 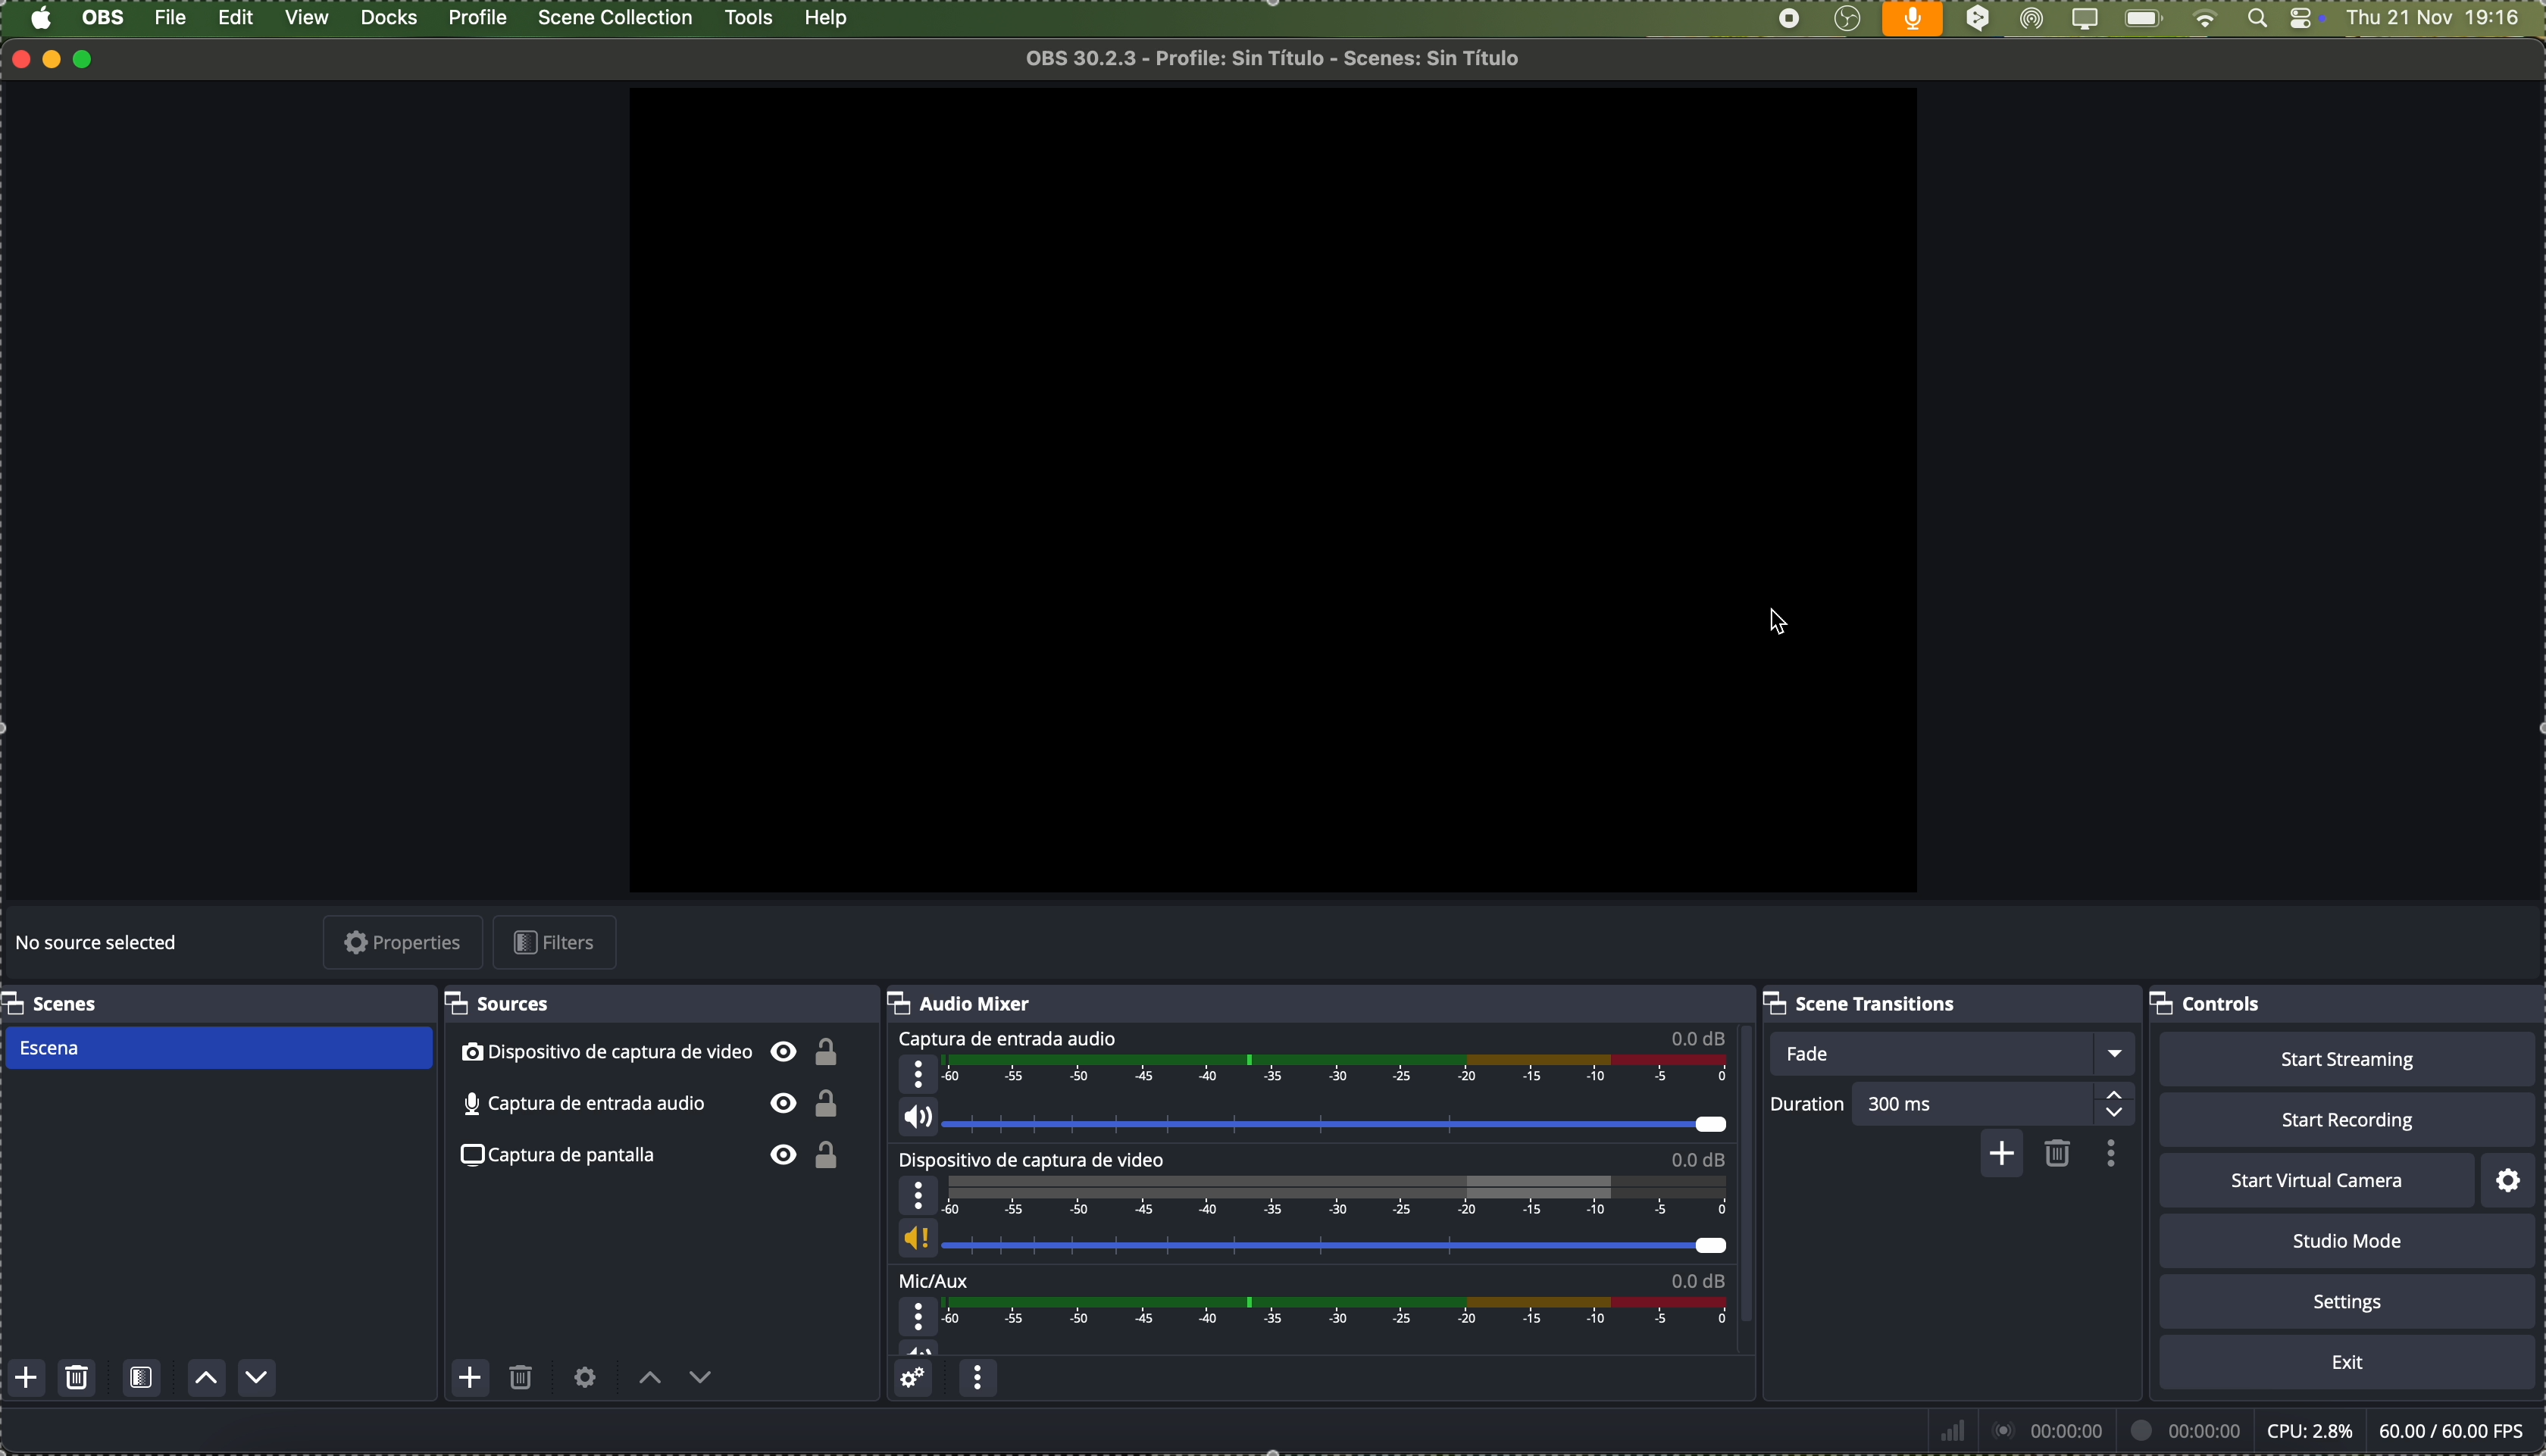 What do you see at coordinates (390, 19) in the screenshot?
I see `docks` at bounding box center [390, 19].